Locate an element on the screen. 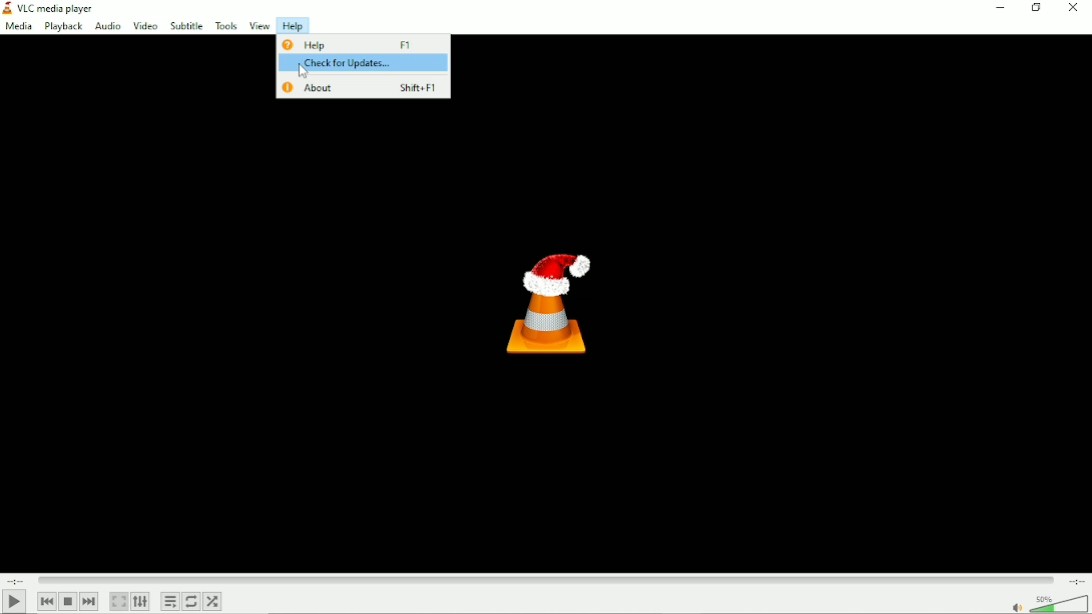 This screenshot has width=1092, height=614. Help is located at coordinates (293, 24).